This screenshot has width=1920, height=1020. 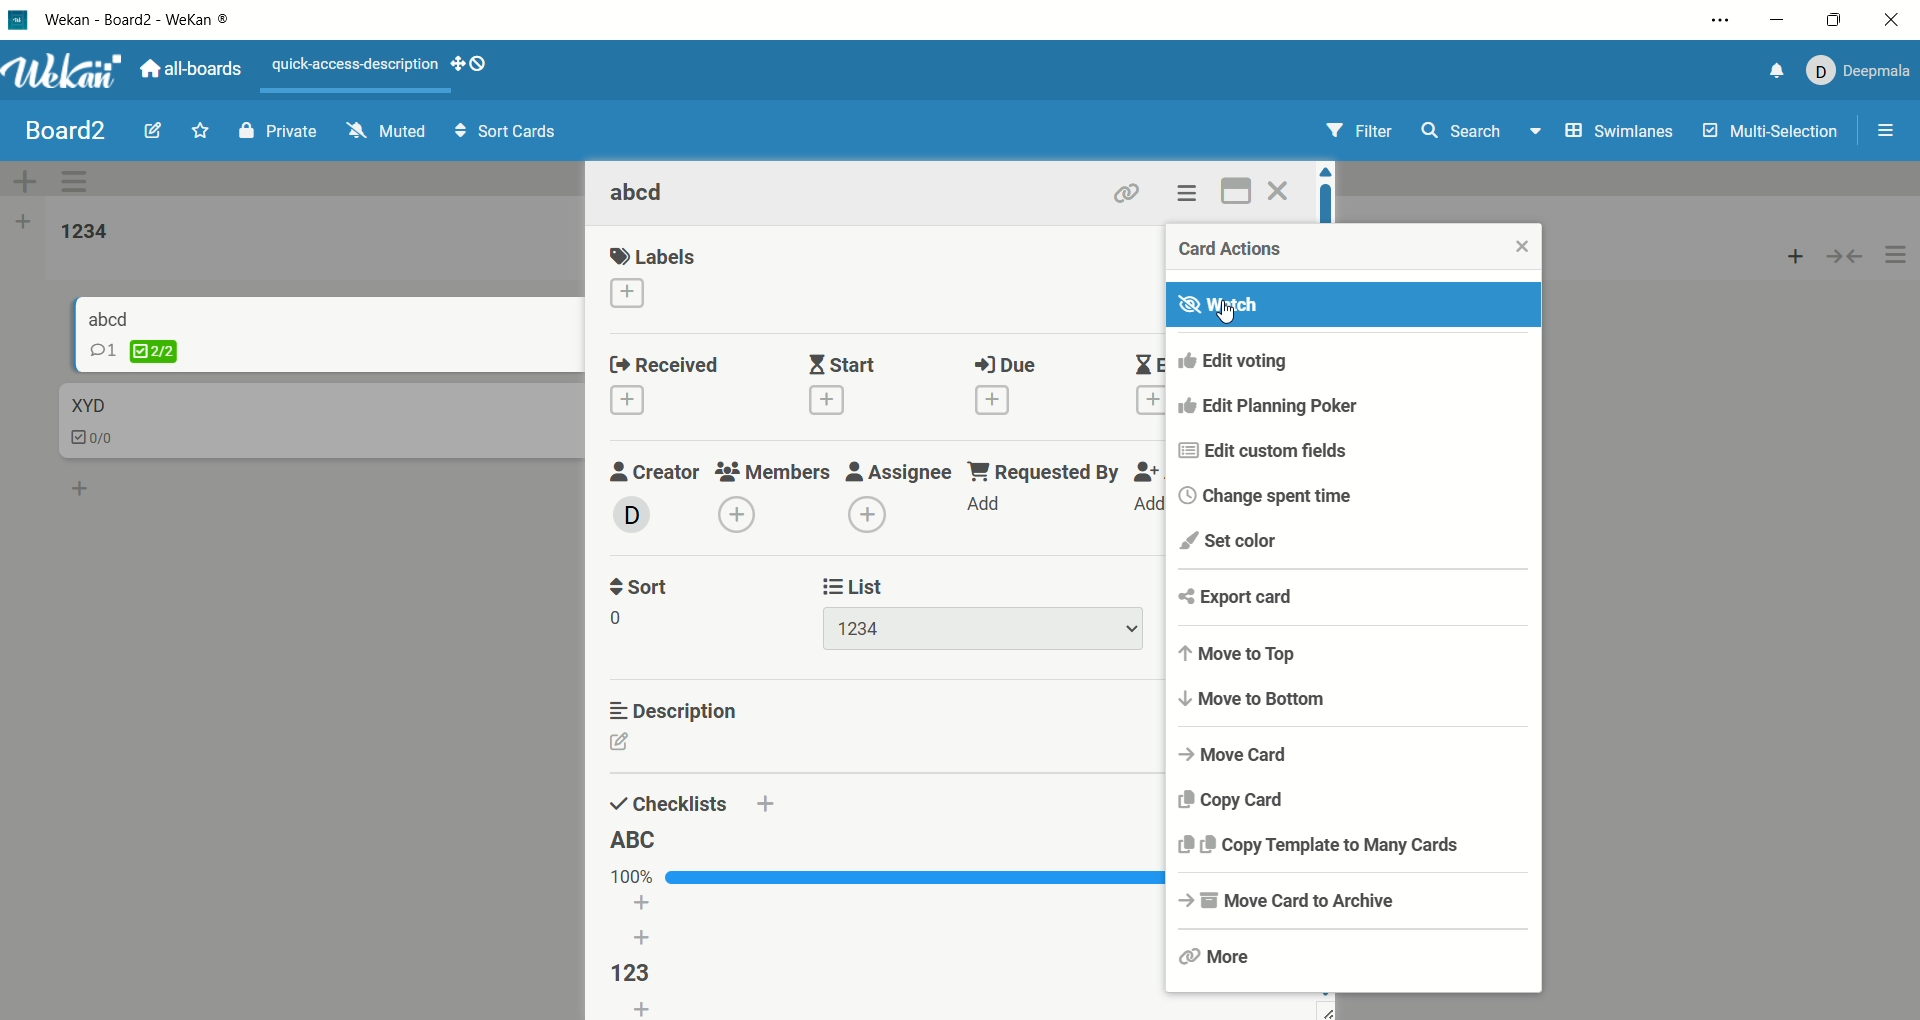 I want to click on move to top, so click(x=1358, y=654).